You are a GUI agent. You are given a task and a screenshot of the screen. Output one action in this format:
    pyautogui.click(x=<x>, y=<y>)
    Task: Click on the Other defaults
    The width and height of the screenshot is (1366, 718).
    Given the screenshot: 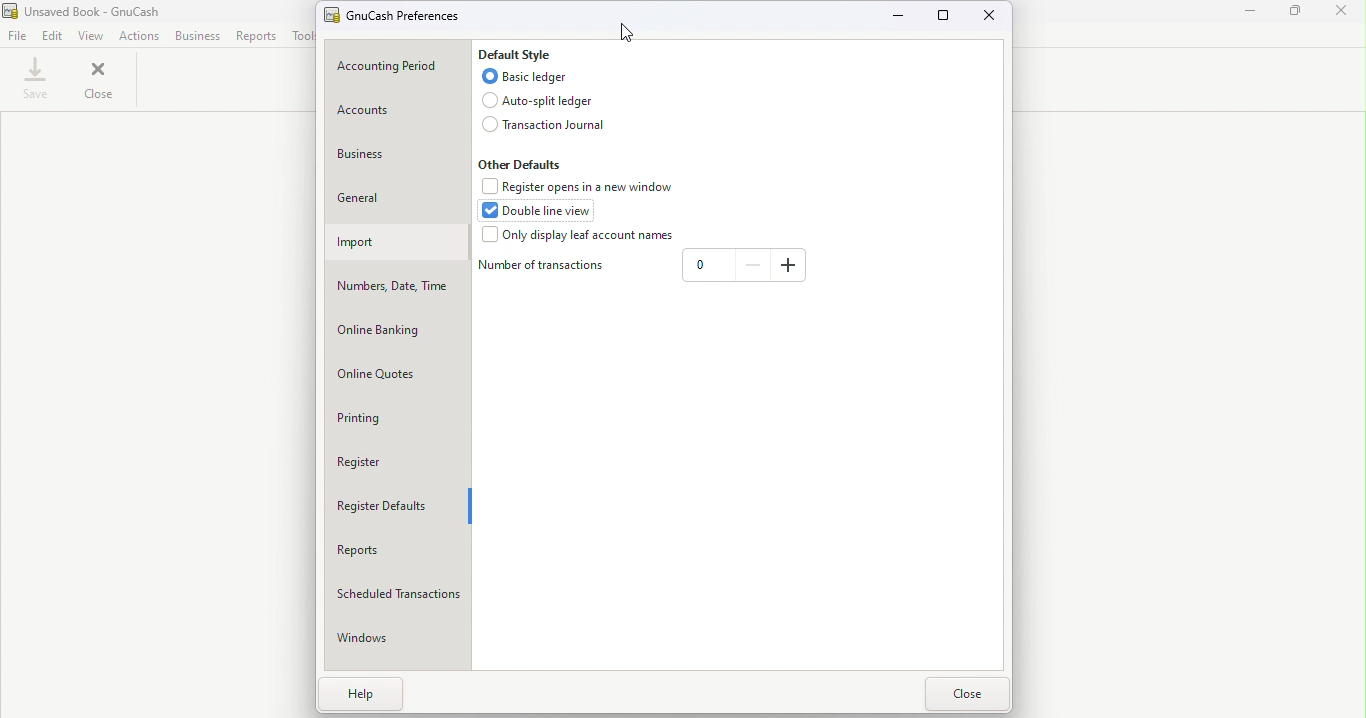 What is the action you would take?
    pyautogui.click(x=519, y=164)
    